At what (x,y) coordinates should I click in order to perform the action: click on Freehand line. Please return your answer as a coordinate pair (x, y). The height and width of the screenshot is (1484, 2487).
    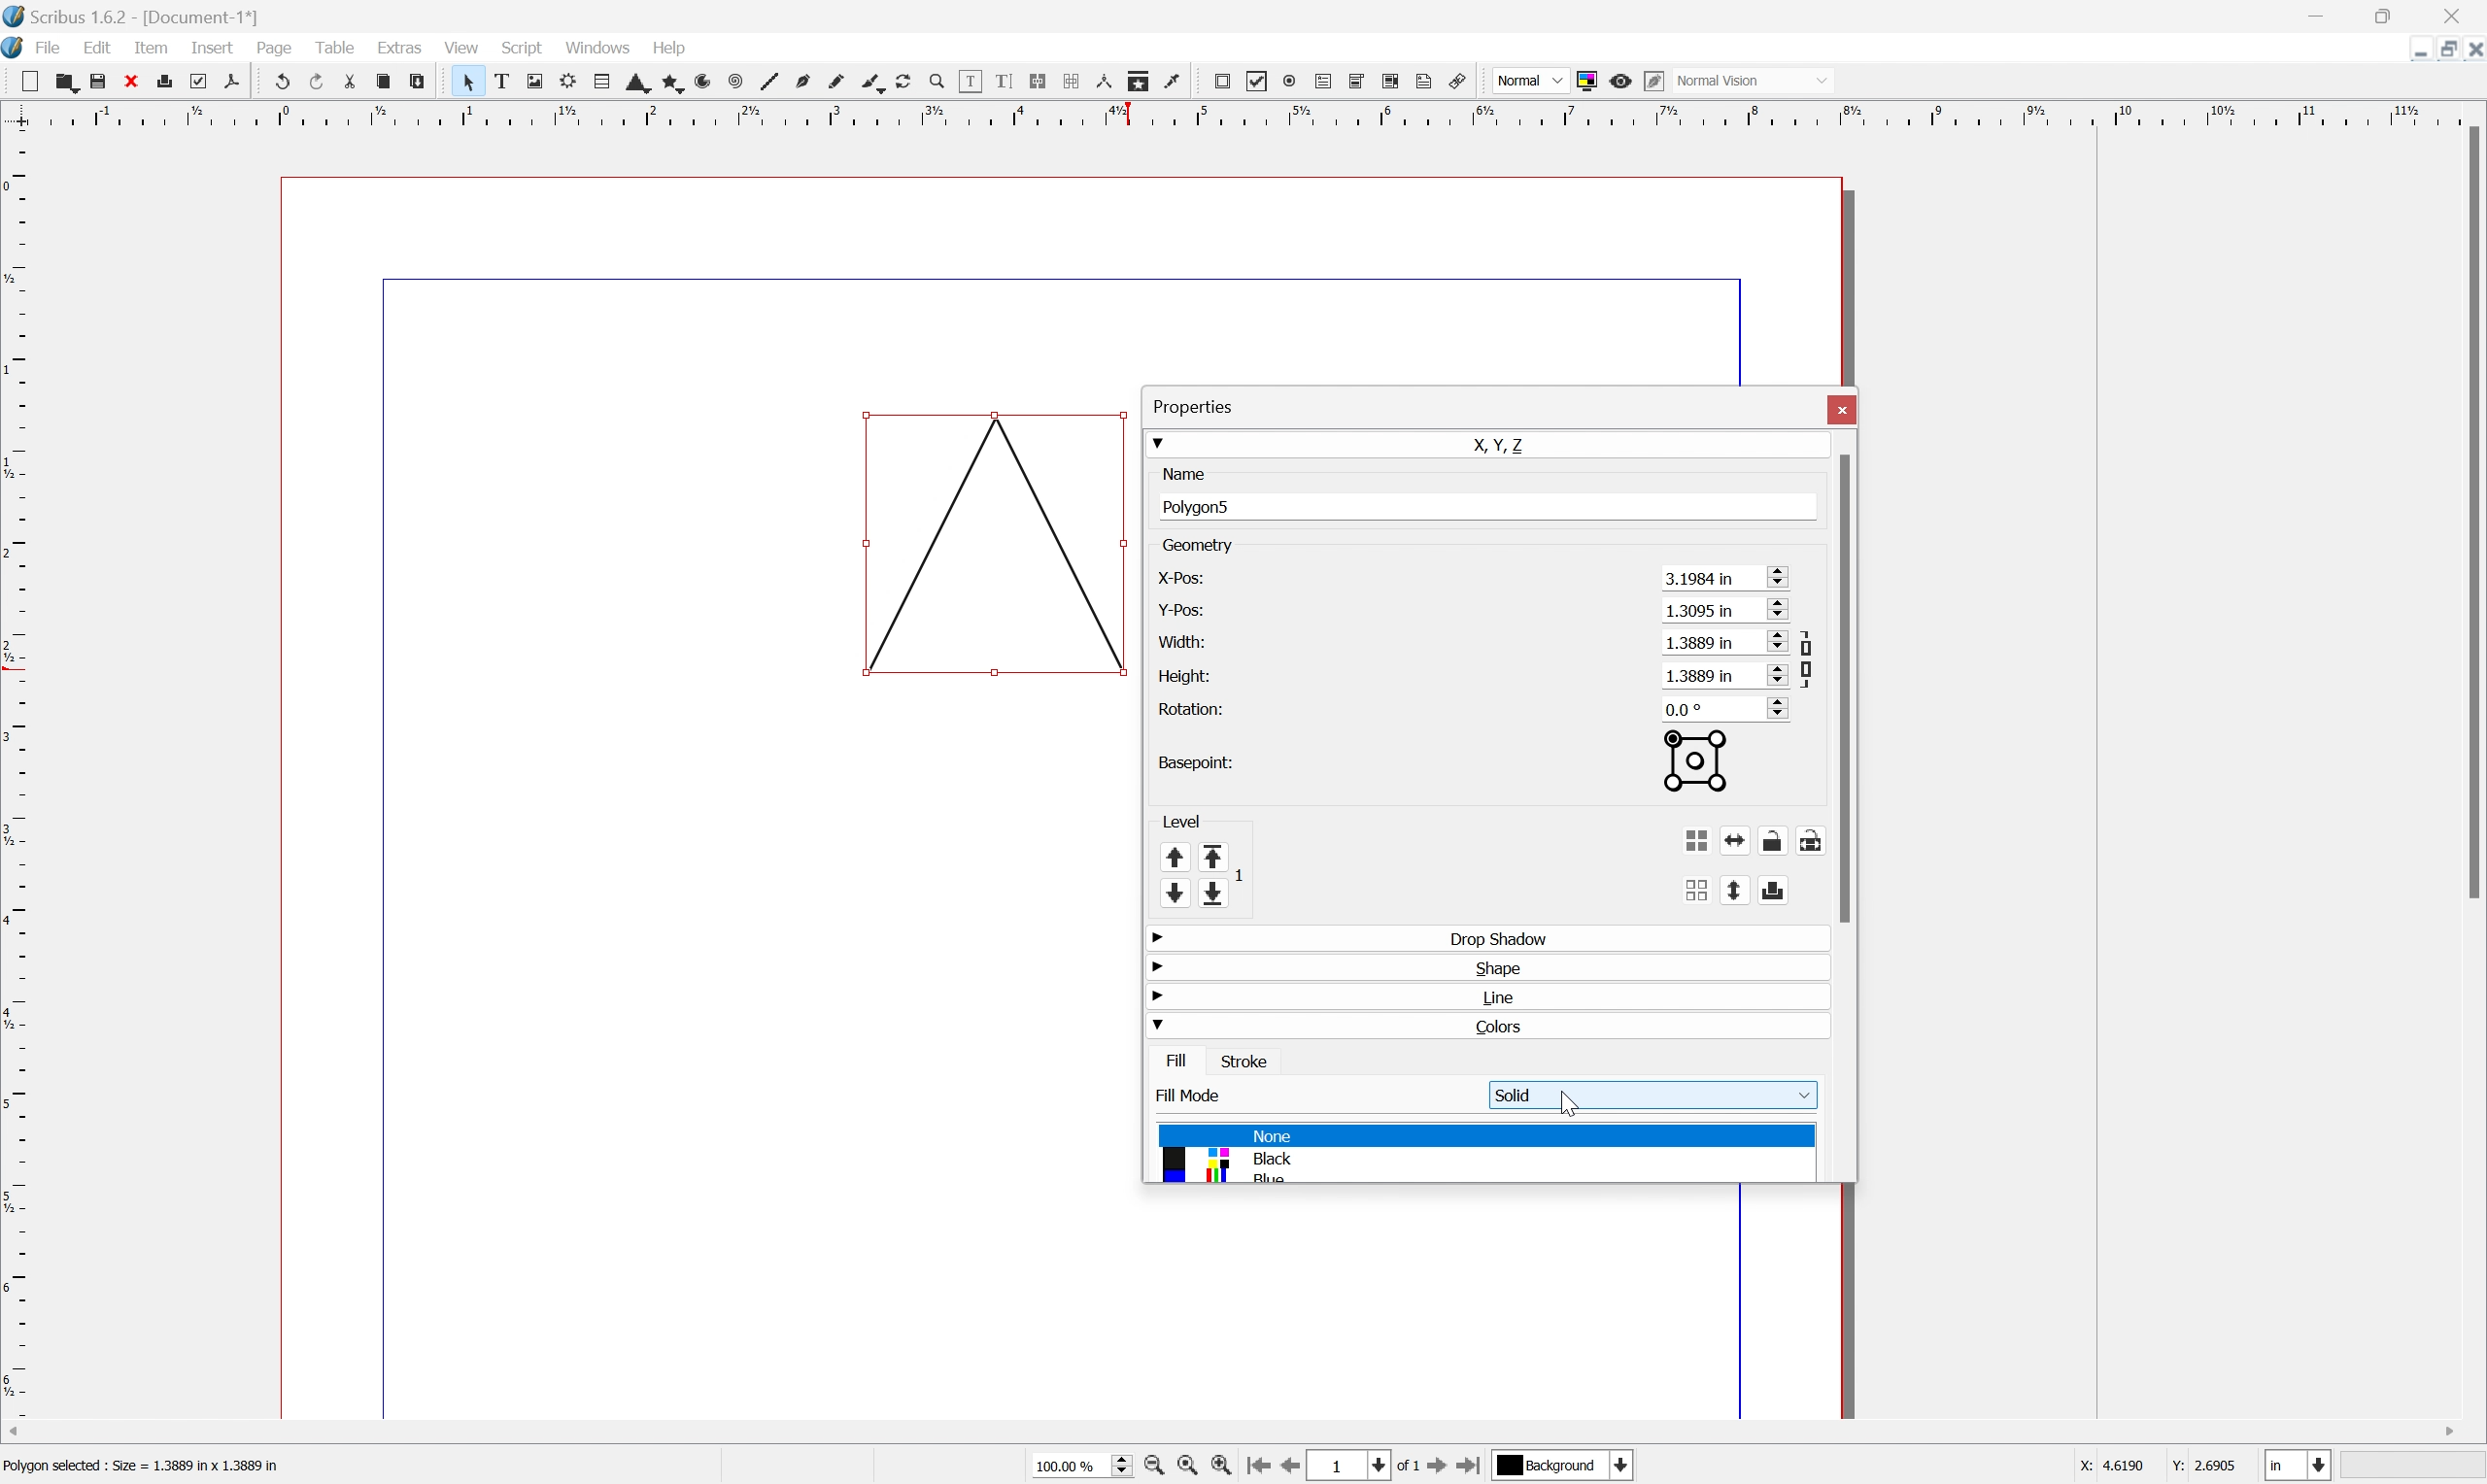
    Looking at the image, I should click on (838, 82).